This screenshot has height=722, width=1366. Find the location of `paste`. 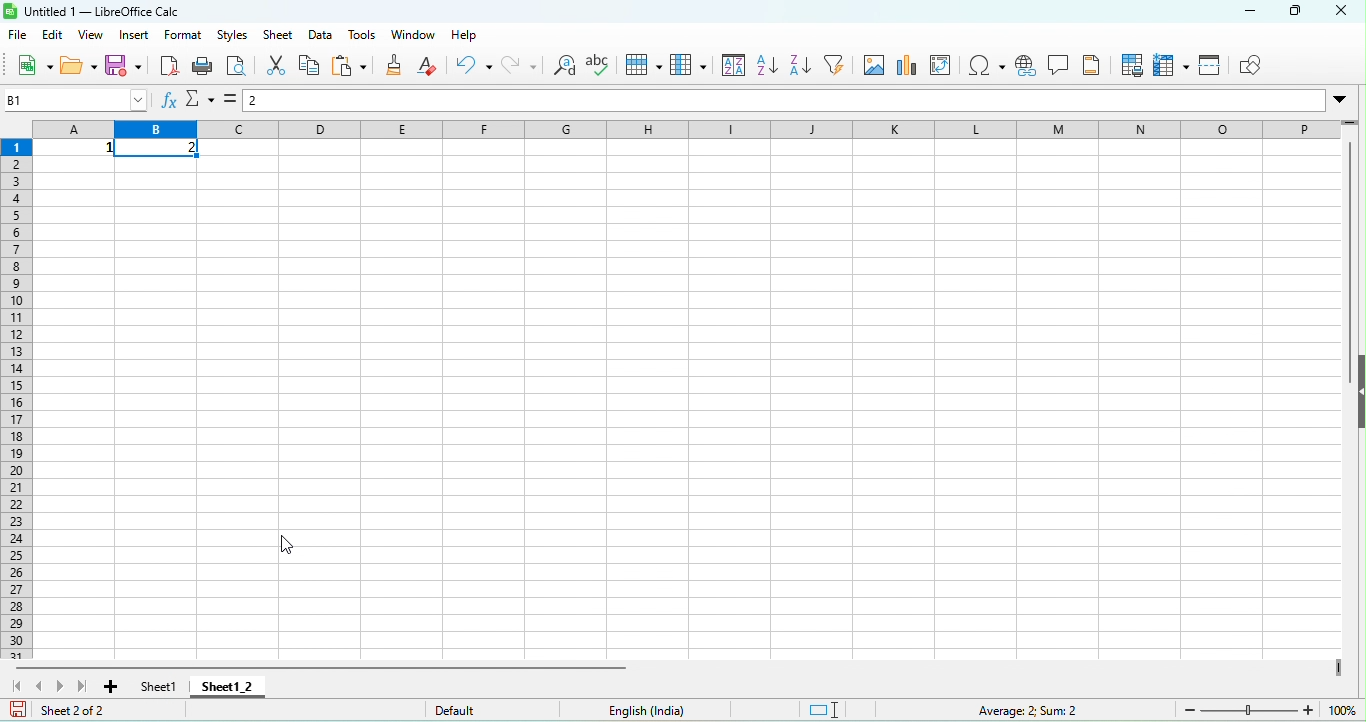

paste is located at coordinates (352, 65).